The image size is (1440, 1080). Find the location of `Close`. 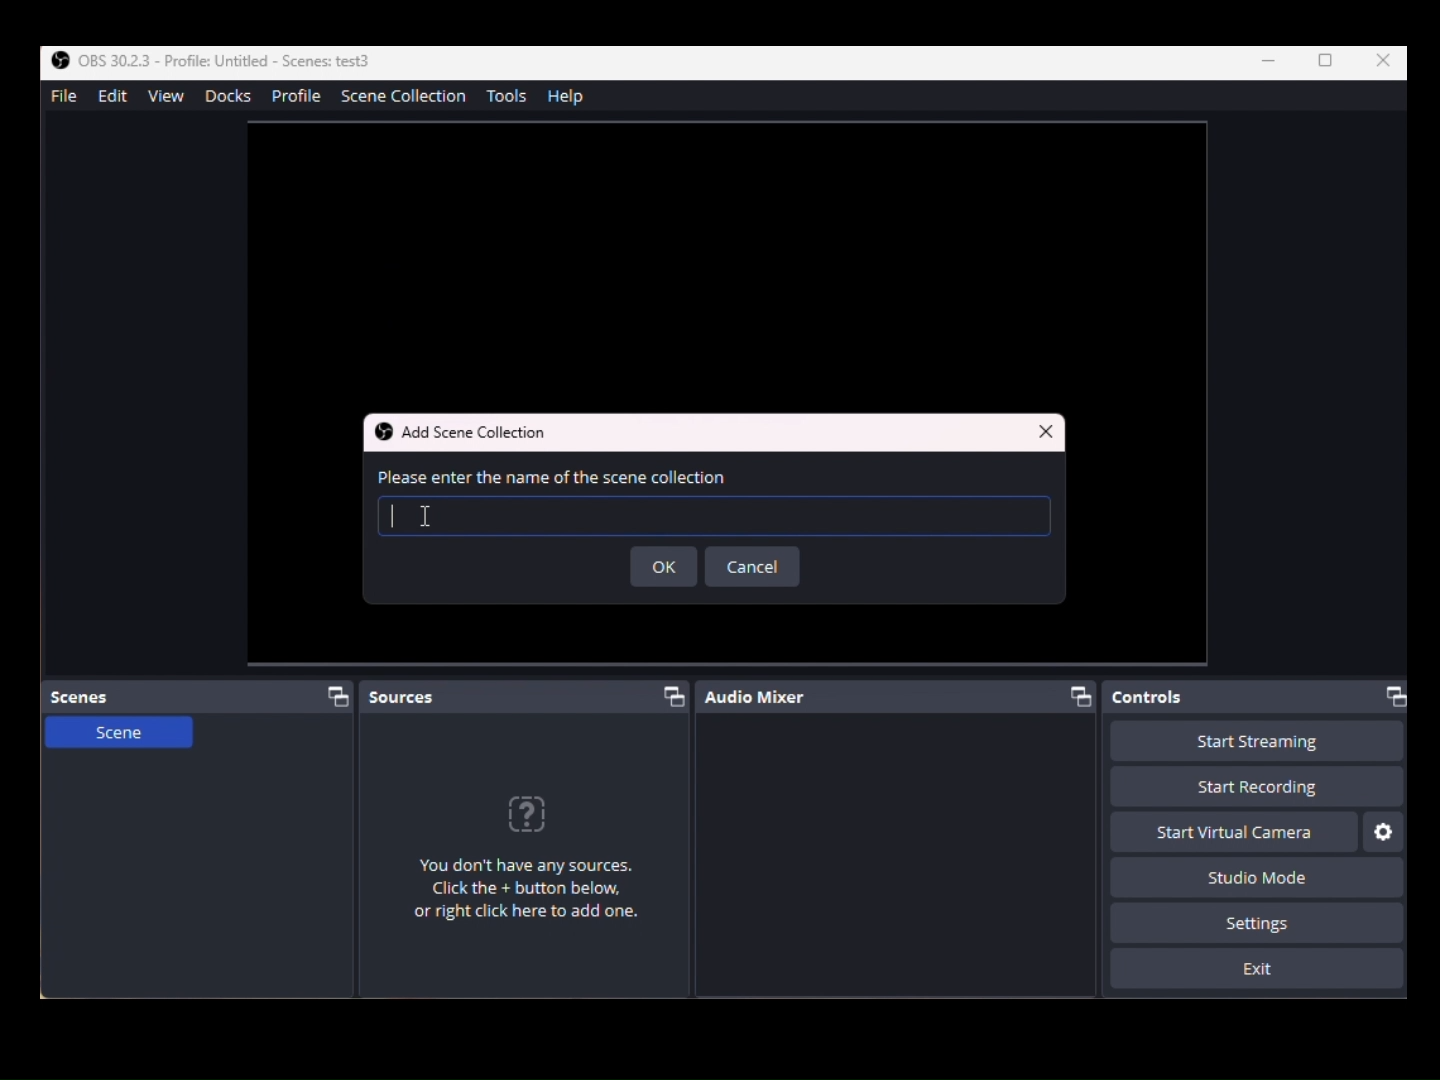

Close is located at coordinates (1384, 61).